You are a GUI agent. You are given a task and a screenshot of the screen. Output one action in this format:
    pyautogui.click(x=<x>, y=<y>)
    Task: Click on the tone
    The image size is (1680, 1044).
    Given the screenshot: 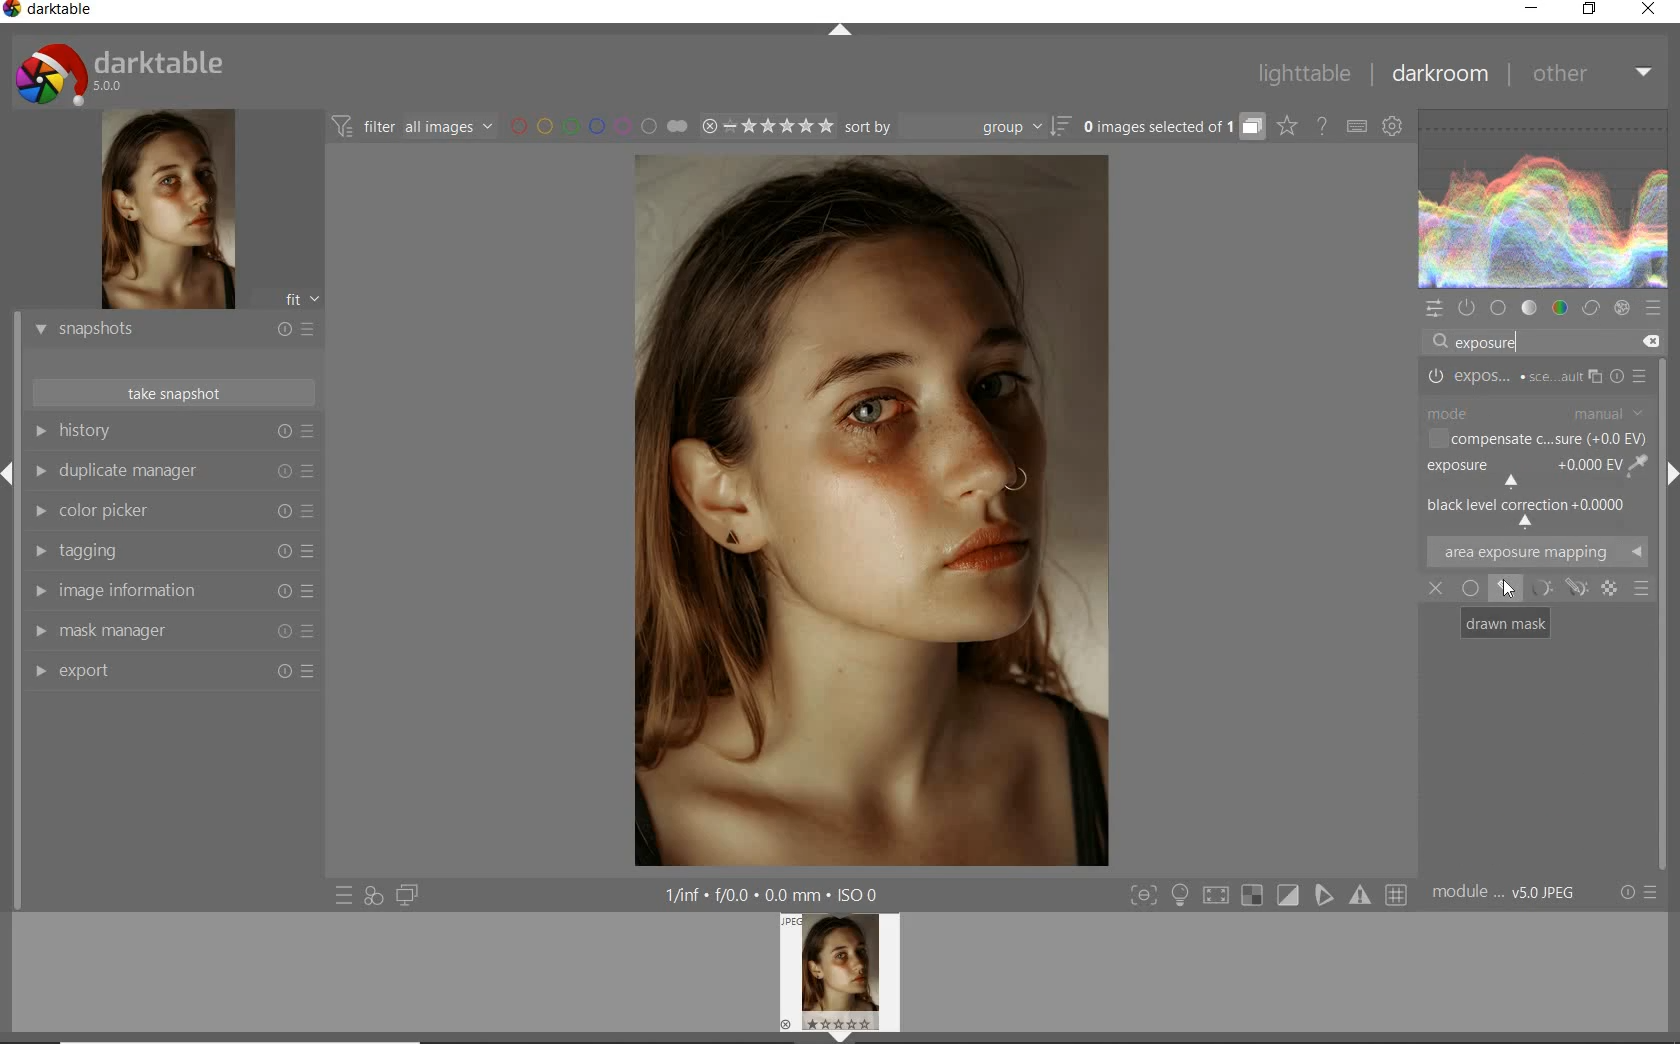 What is the action you would take?
    pyautogui.click(x=1529, y=308)
    